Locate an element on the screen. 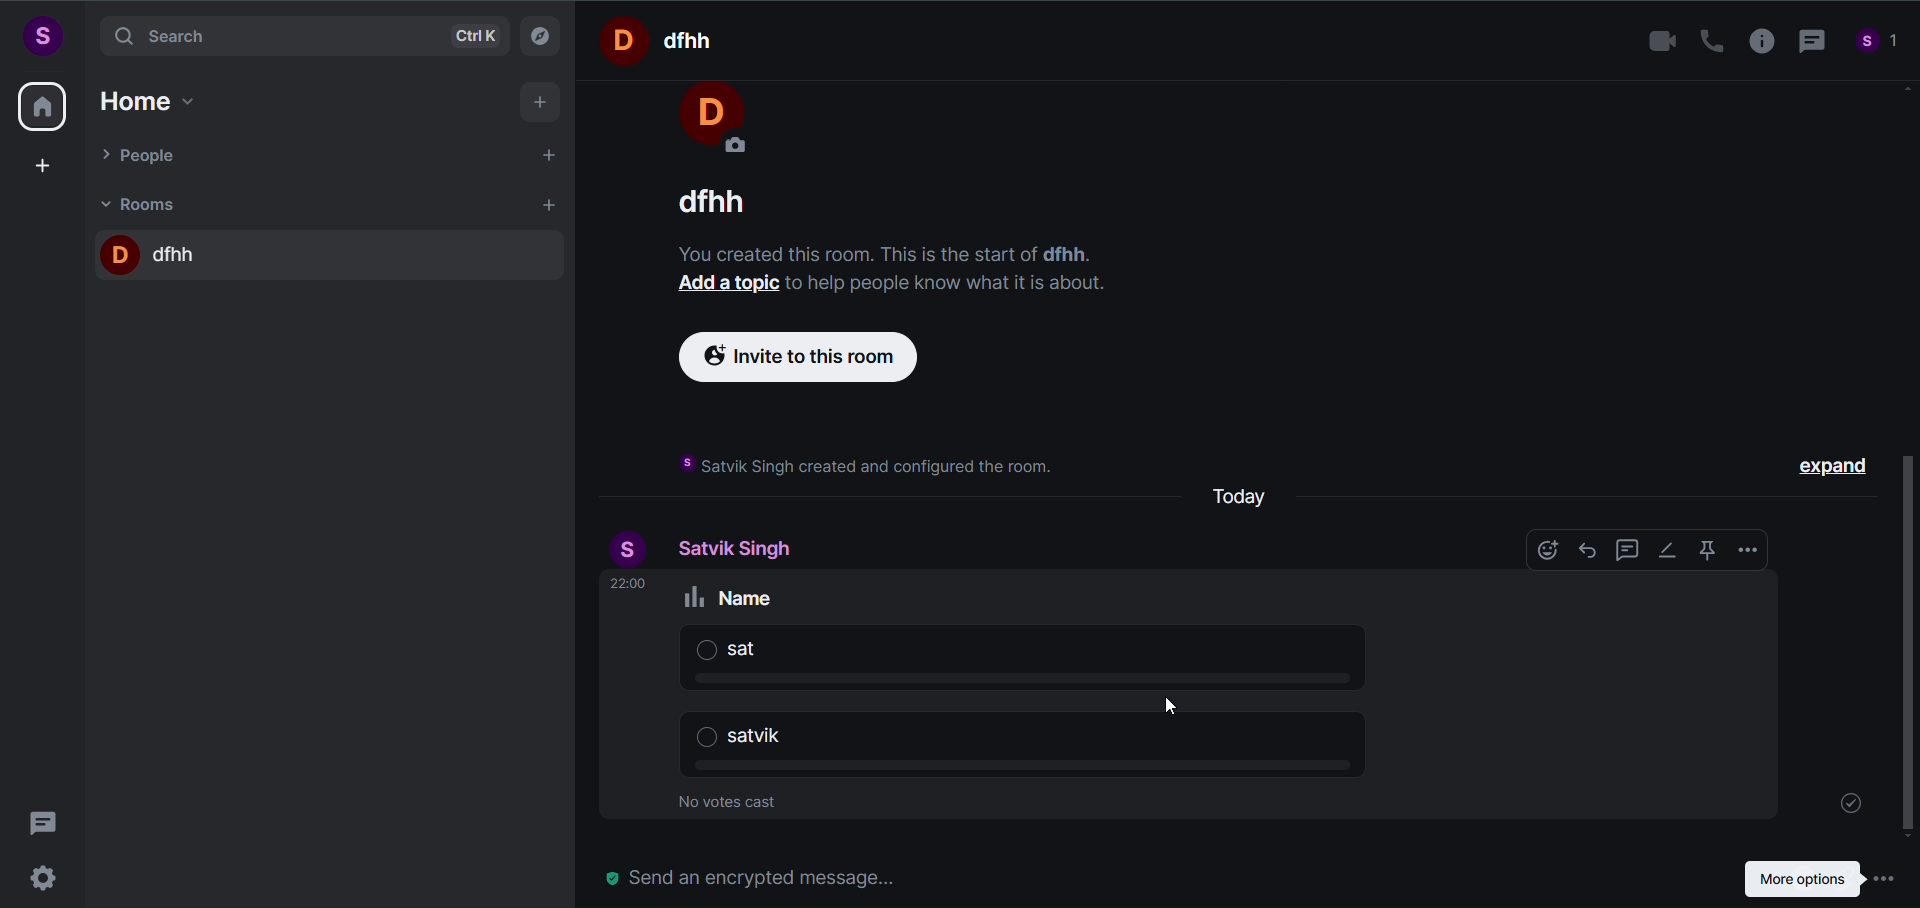 This screenshot has width=1920, height=908. cursor is located at coordinates (1175, 709).